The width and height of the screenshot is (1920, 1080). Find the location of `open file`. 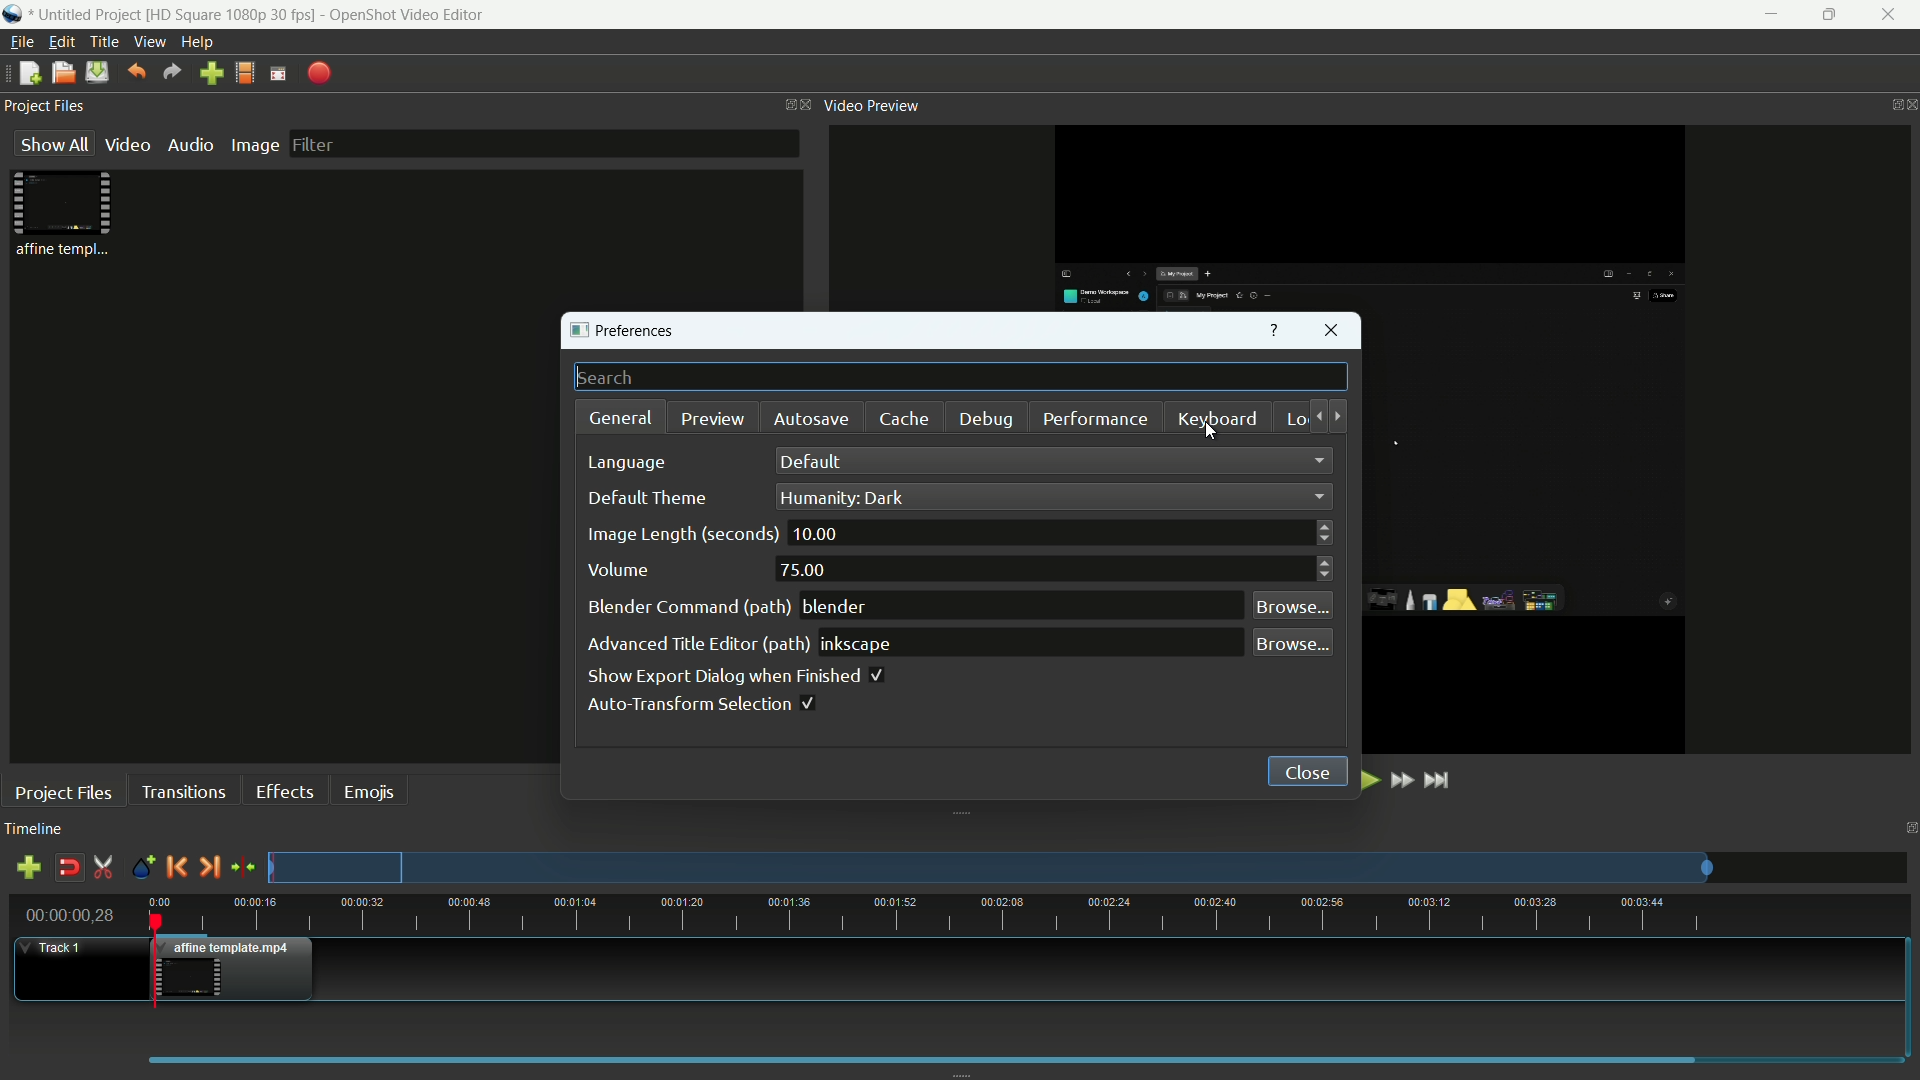

open file is located at coordinates (63, 73).